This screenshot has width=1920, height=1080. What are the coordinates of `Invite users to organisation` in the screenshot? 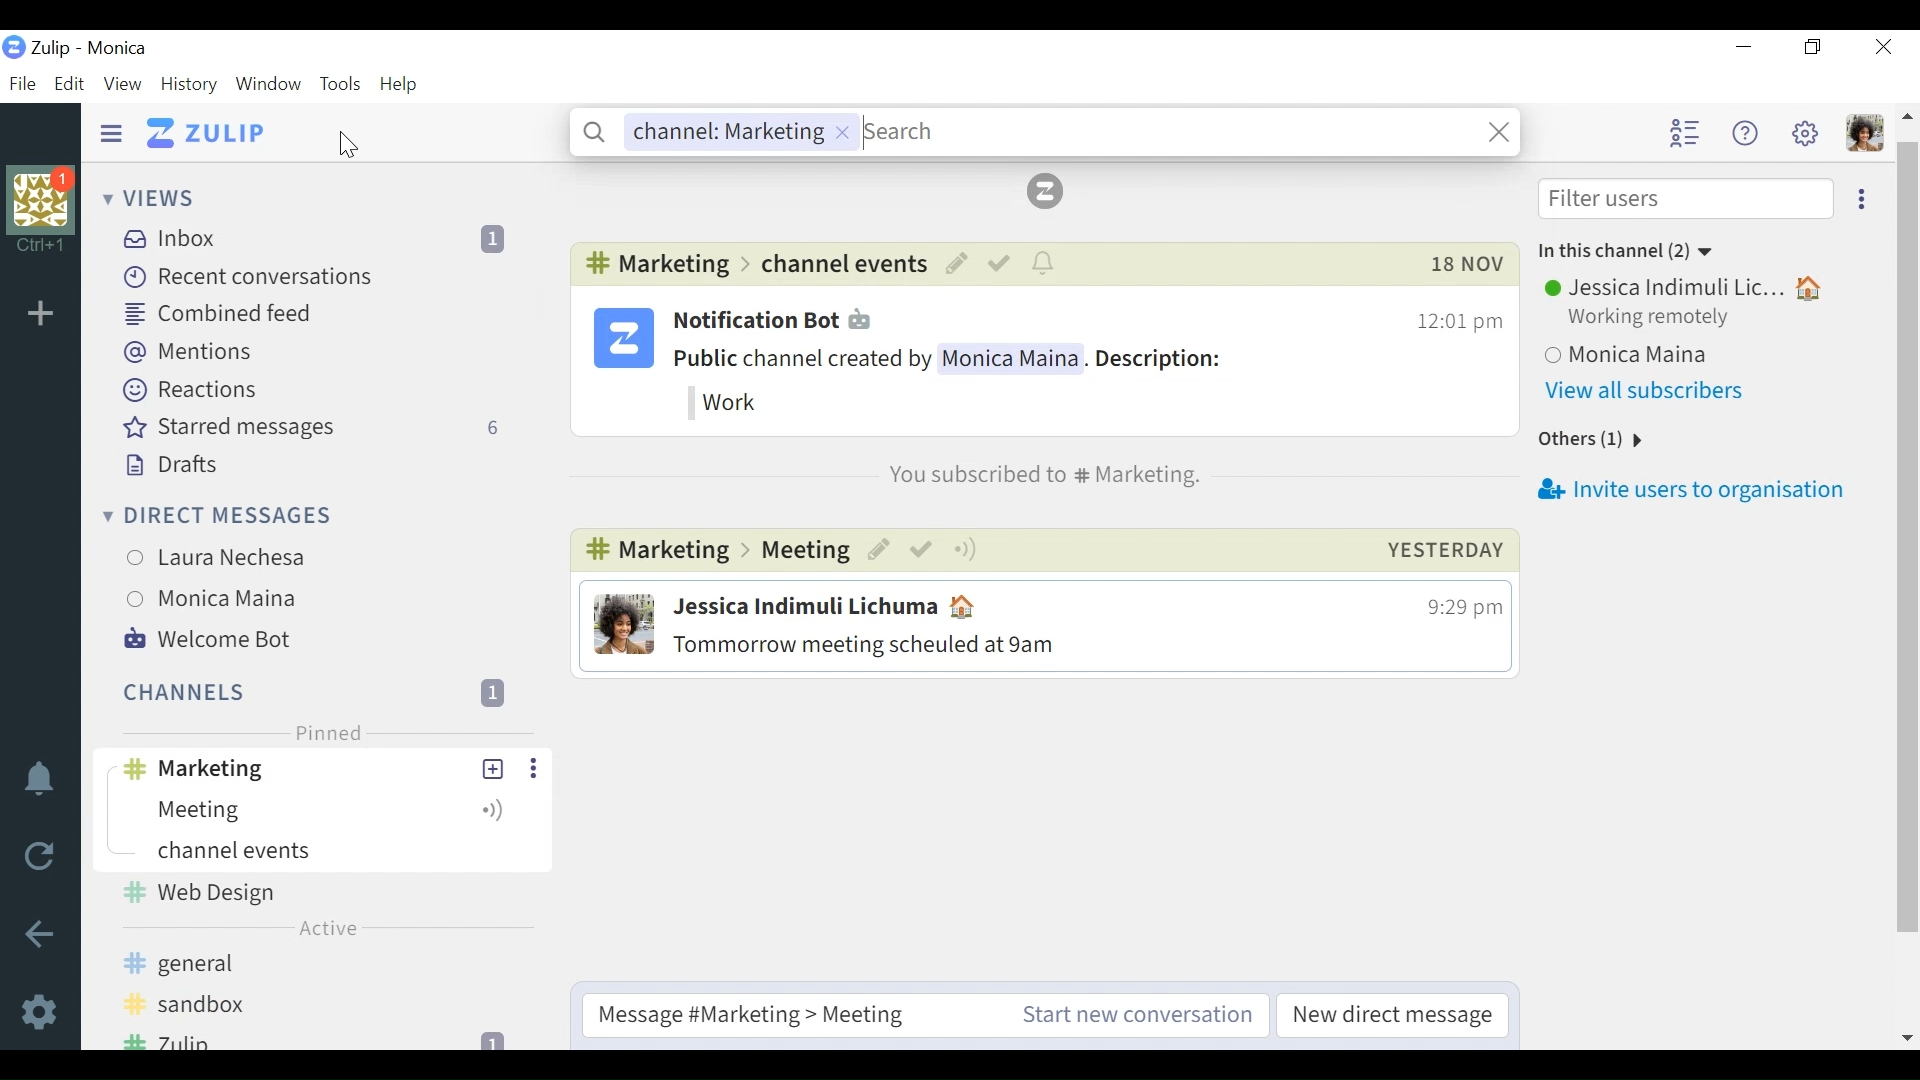 It's located at (1691, 491).